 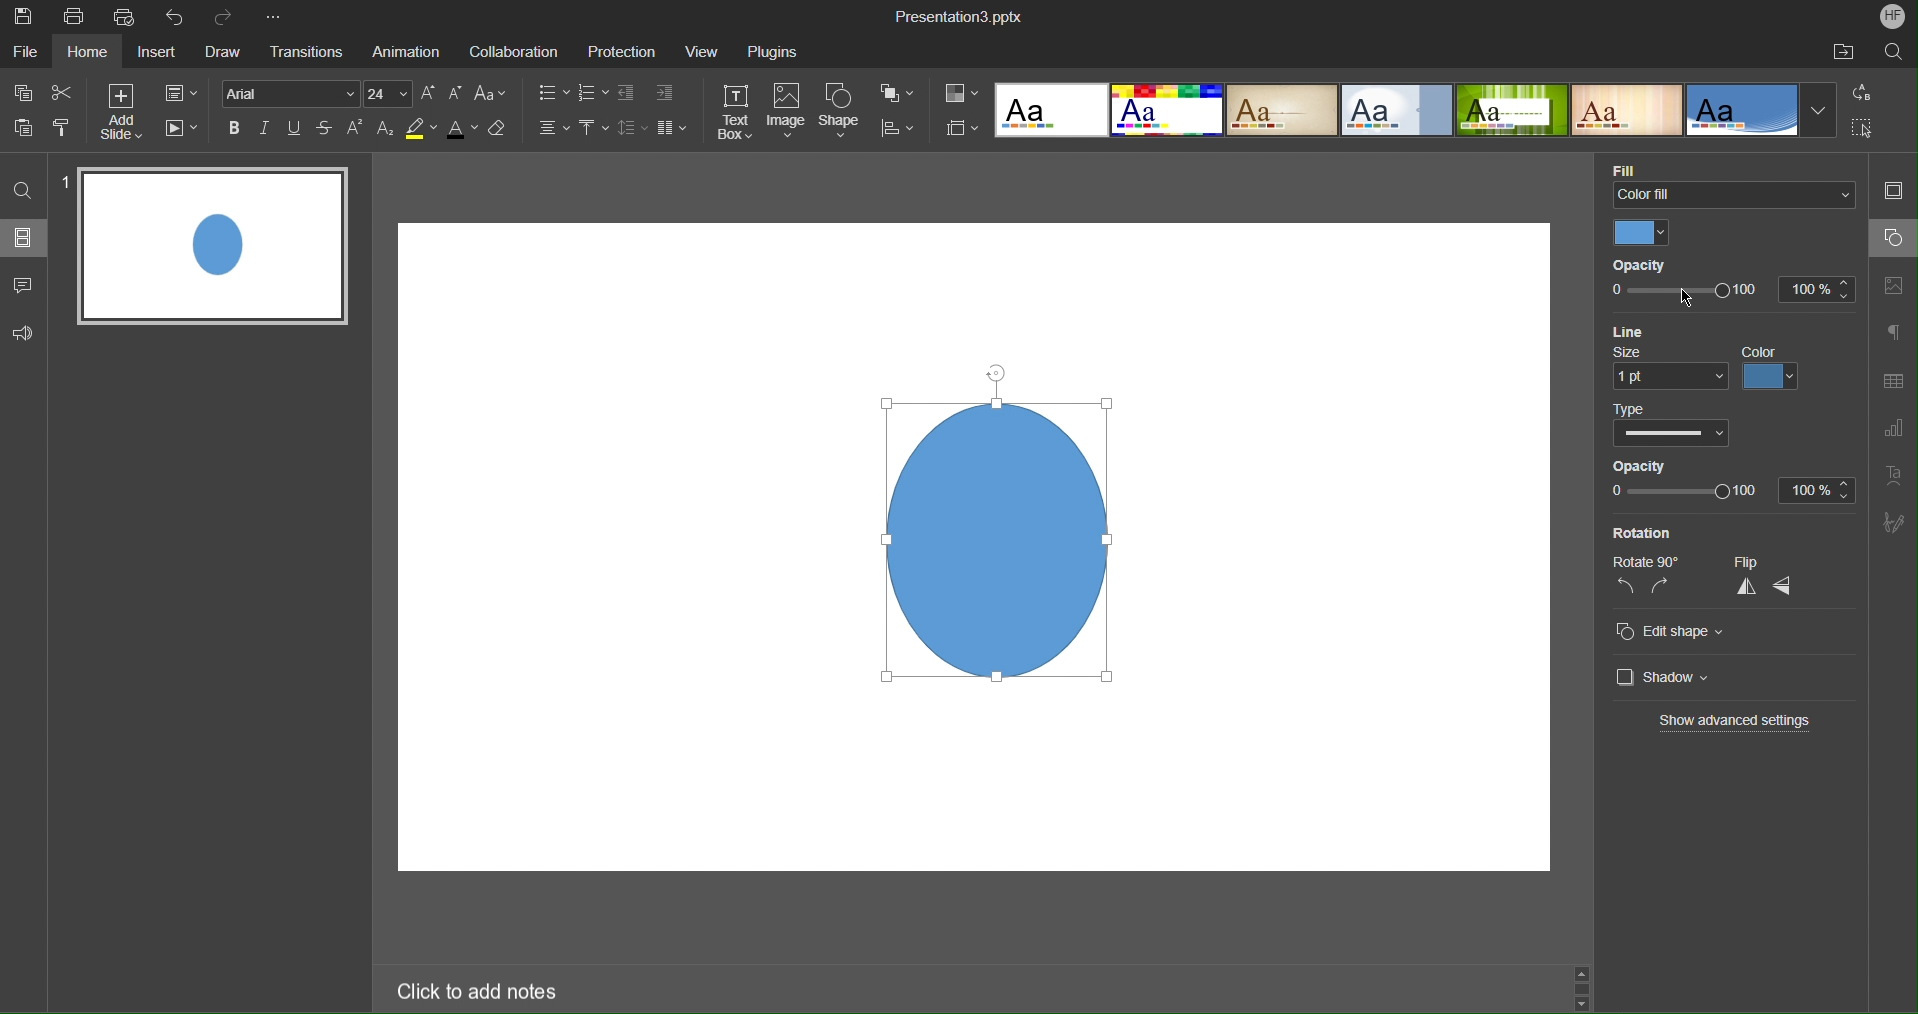 What do you see at coordinates (1893, 238) in the screenshot?
I see `Shape Settings` at bounding box center [1893, 238].